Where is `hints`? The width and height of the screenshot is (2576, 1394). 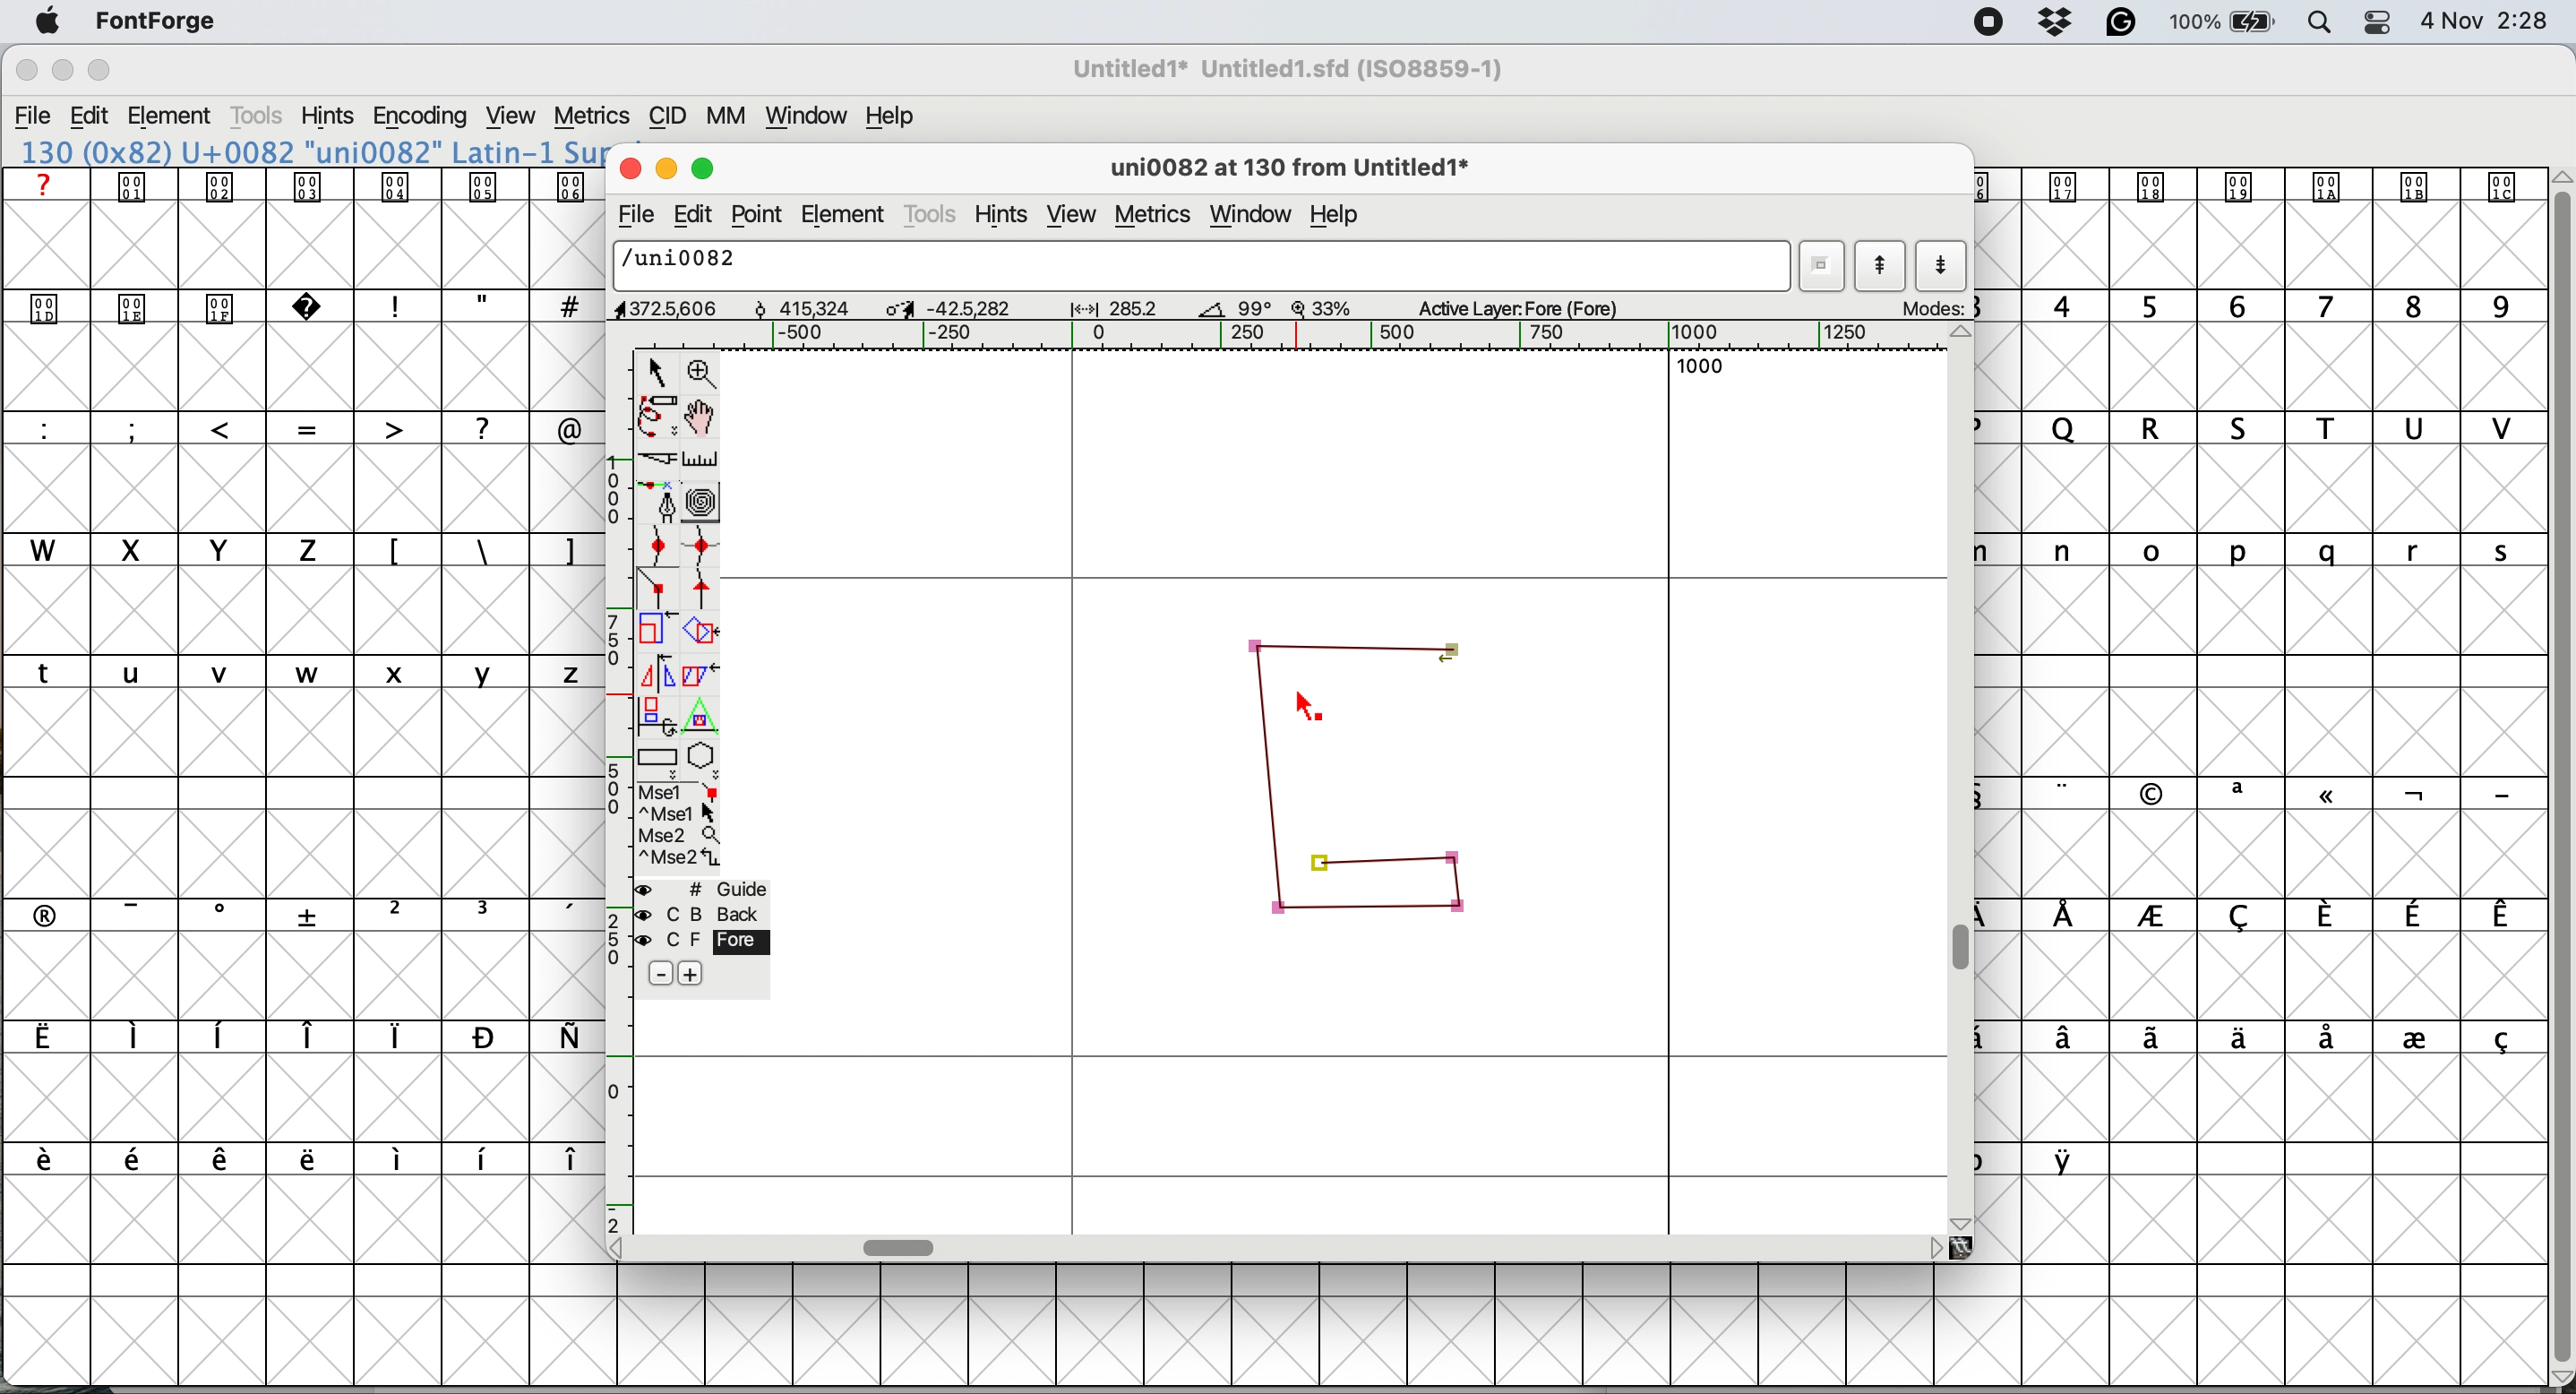
hints is located at coordinates (328, 115).